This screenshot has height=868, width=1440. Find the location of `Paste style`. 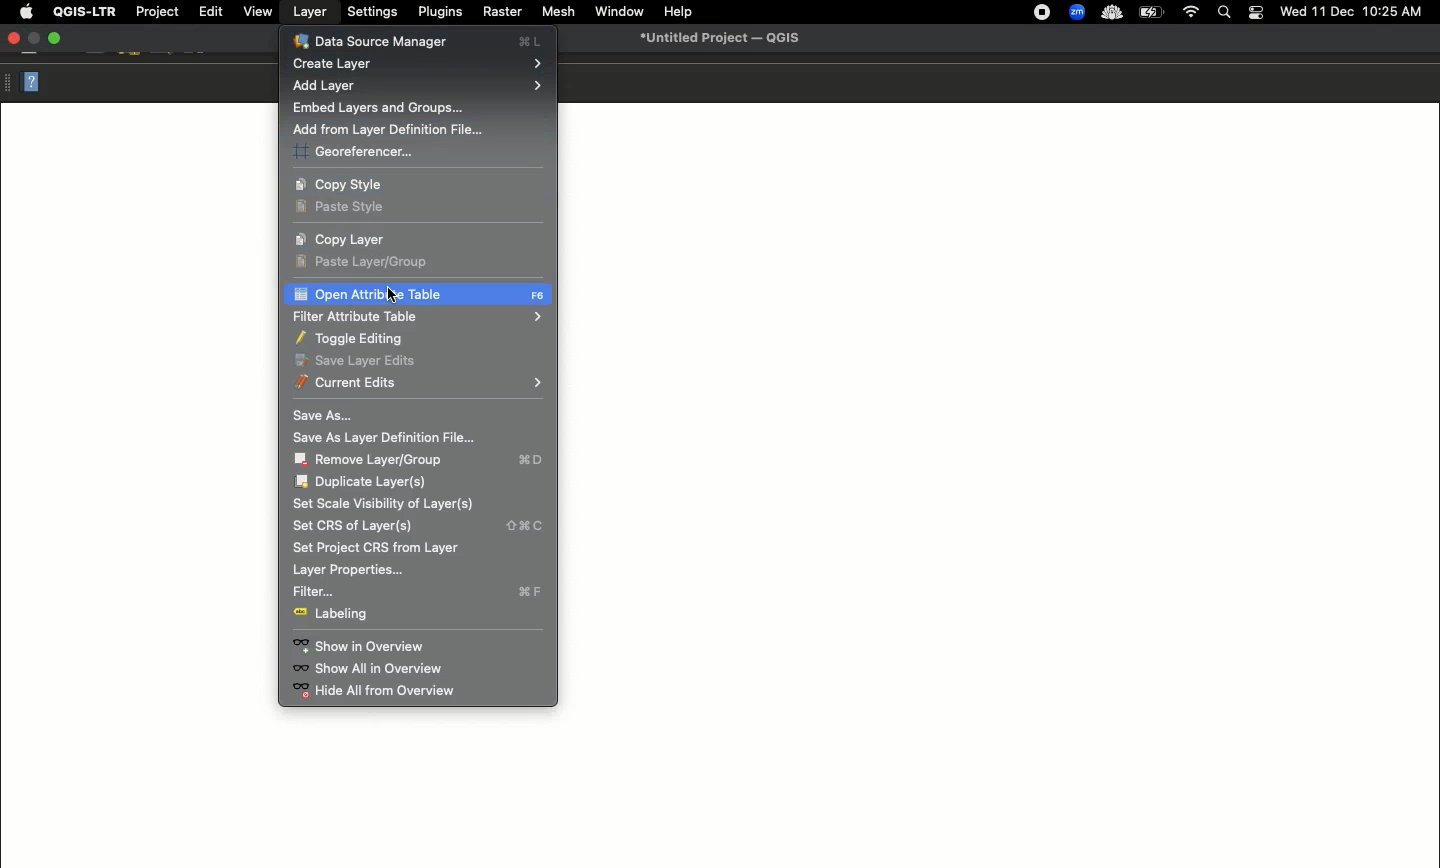

Paste style is located at coordinates (344, 209).